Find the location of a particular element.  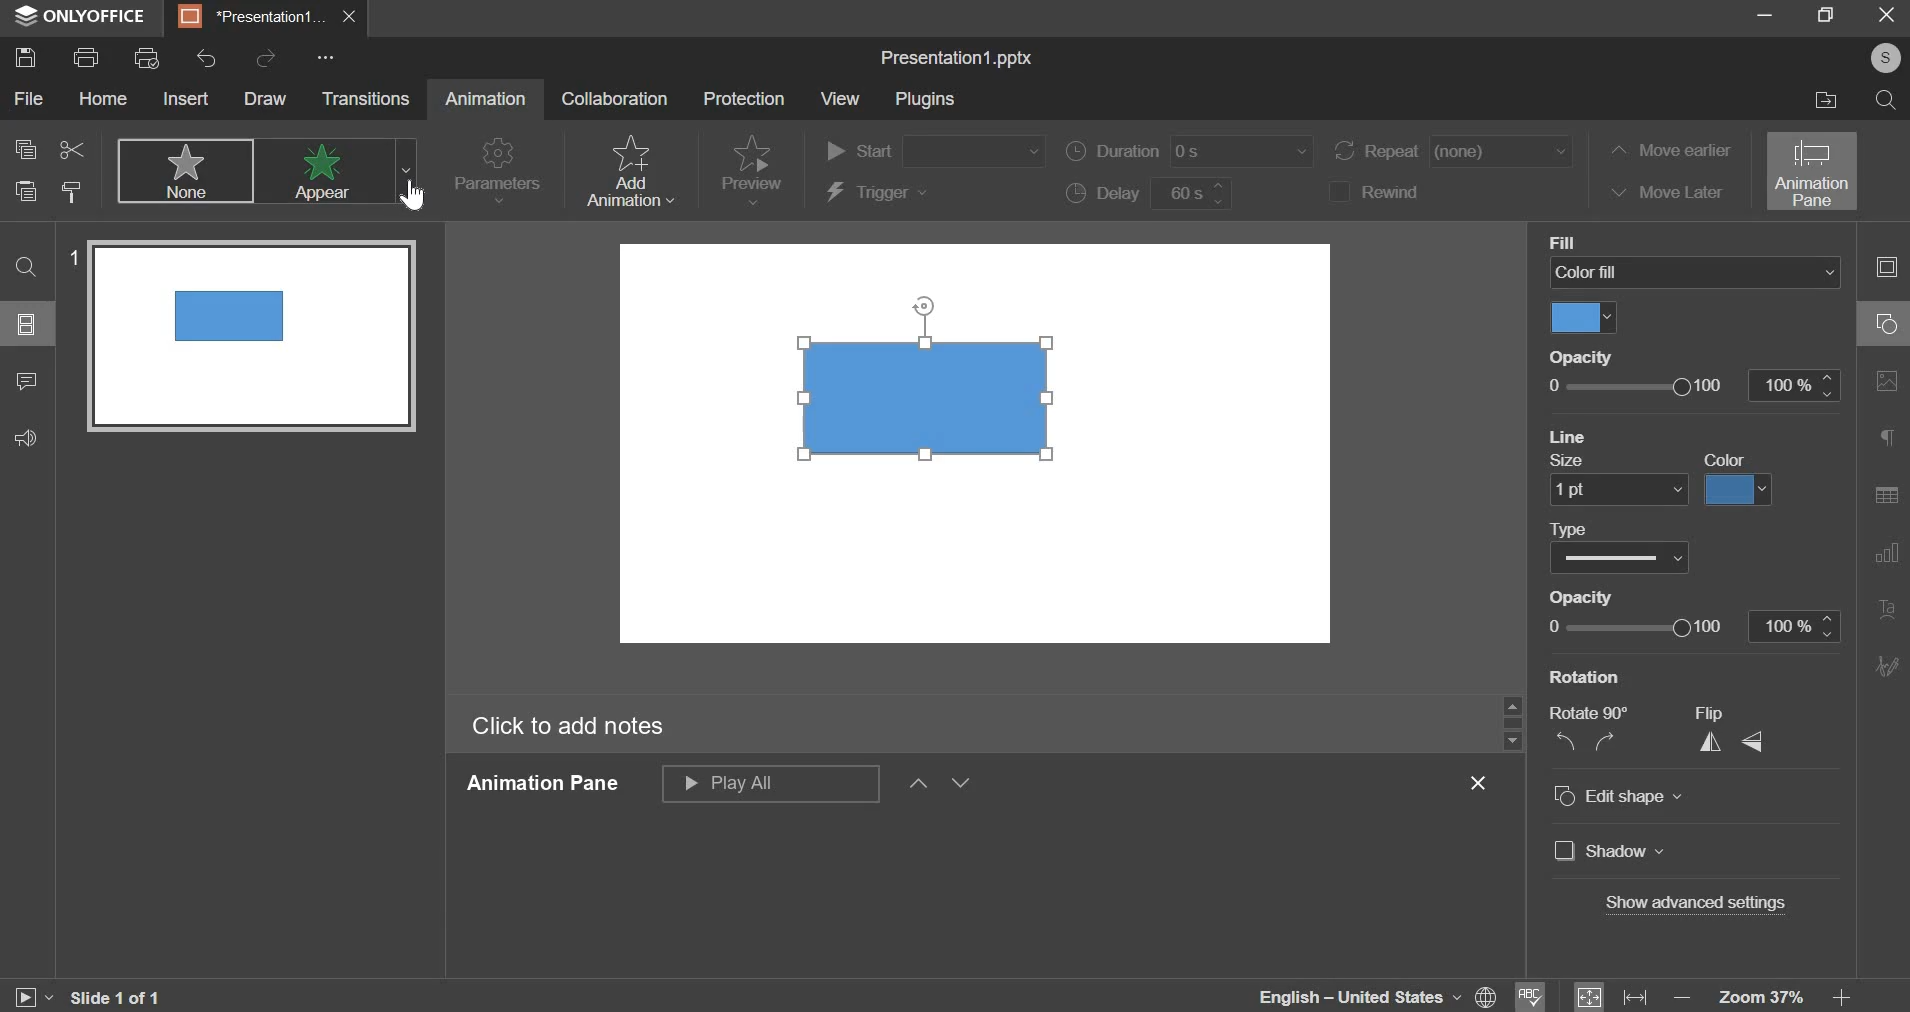

animation pane is located at coordinates (1810, 171).